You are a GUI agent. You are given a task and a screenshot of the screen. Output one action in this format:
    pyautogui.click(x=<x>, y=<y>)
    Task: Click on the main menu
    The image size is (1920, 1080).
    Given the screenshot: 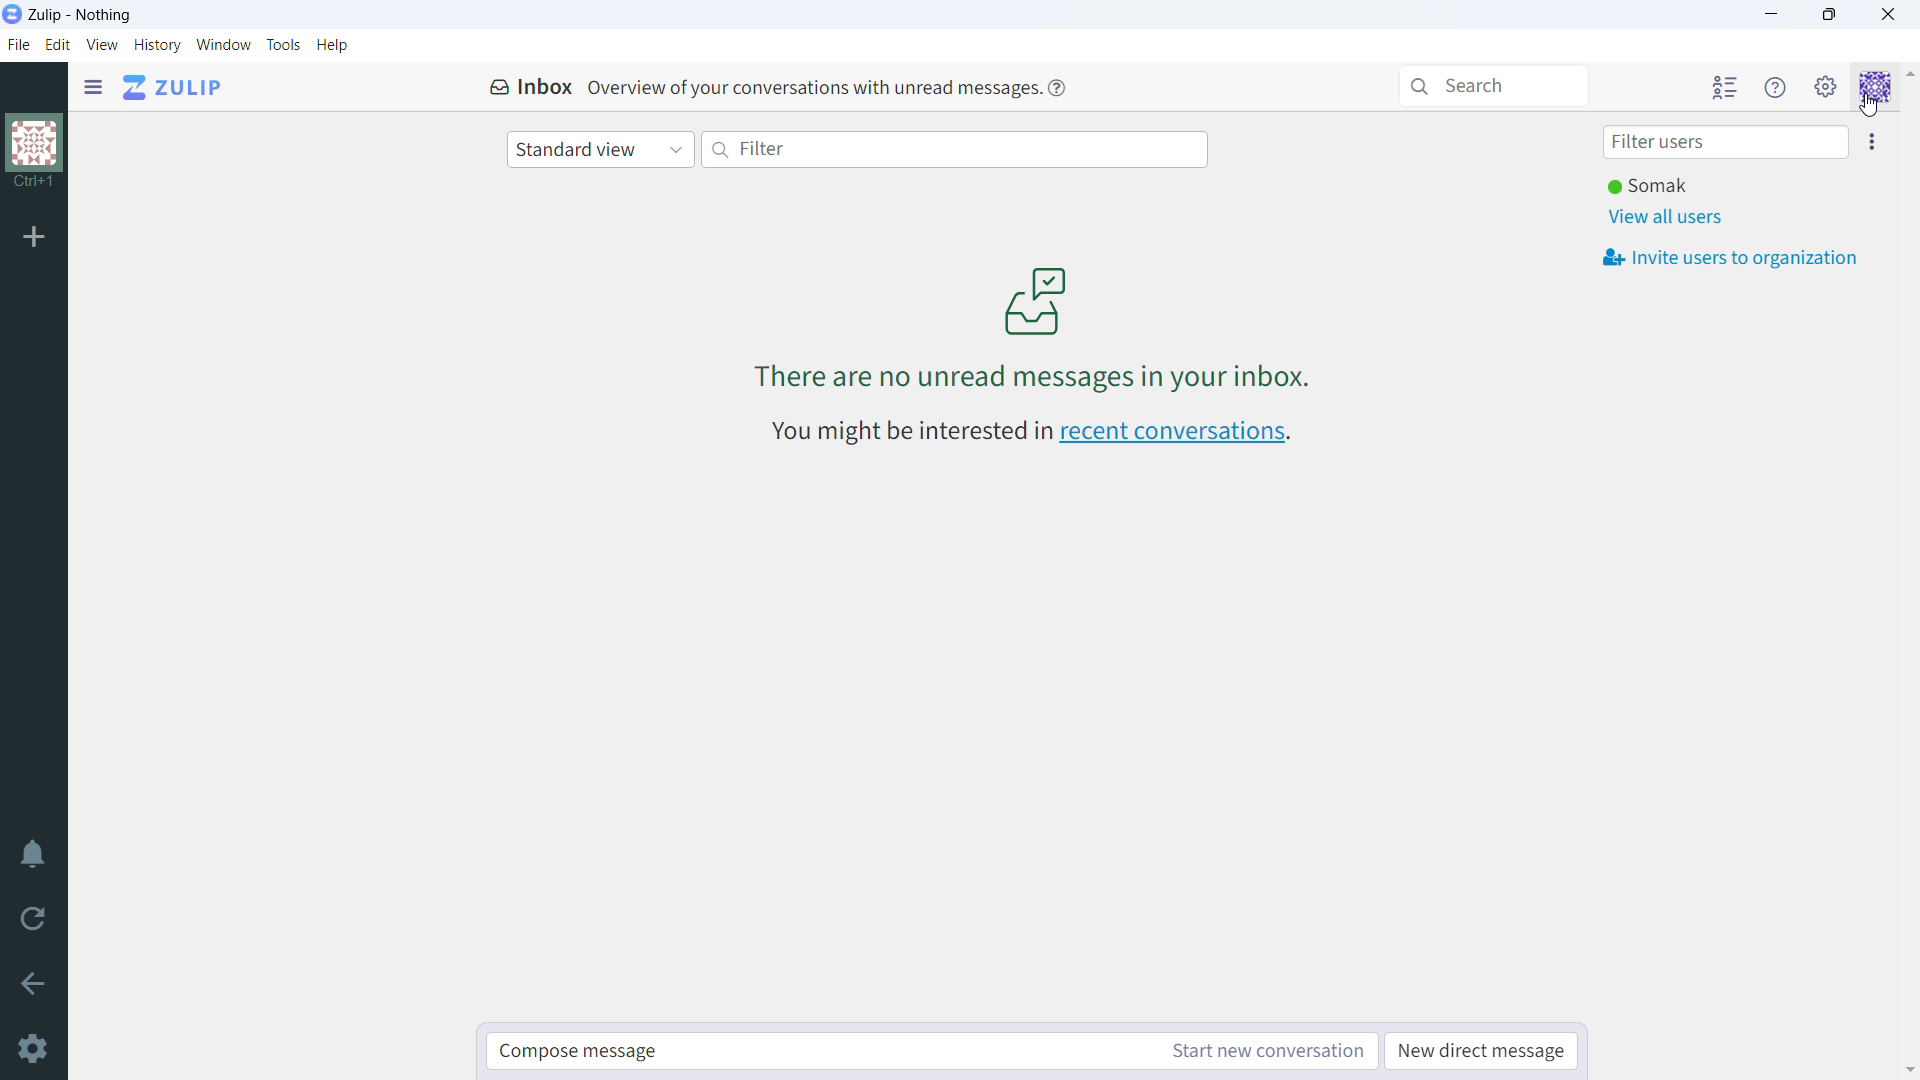 What is the action you would take?
    pyautogui.click(x=1826, y=88)
    